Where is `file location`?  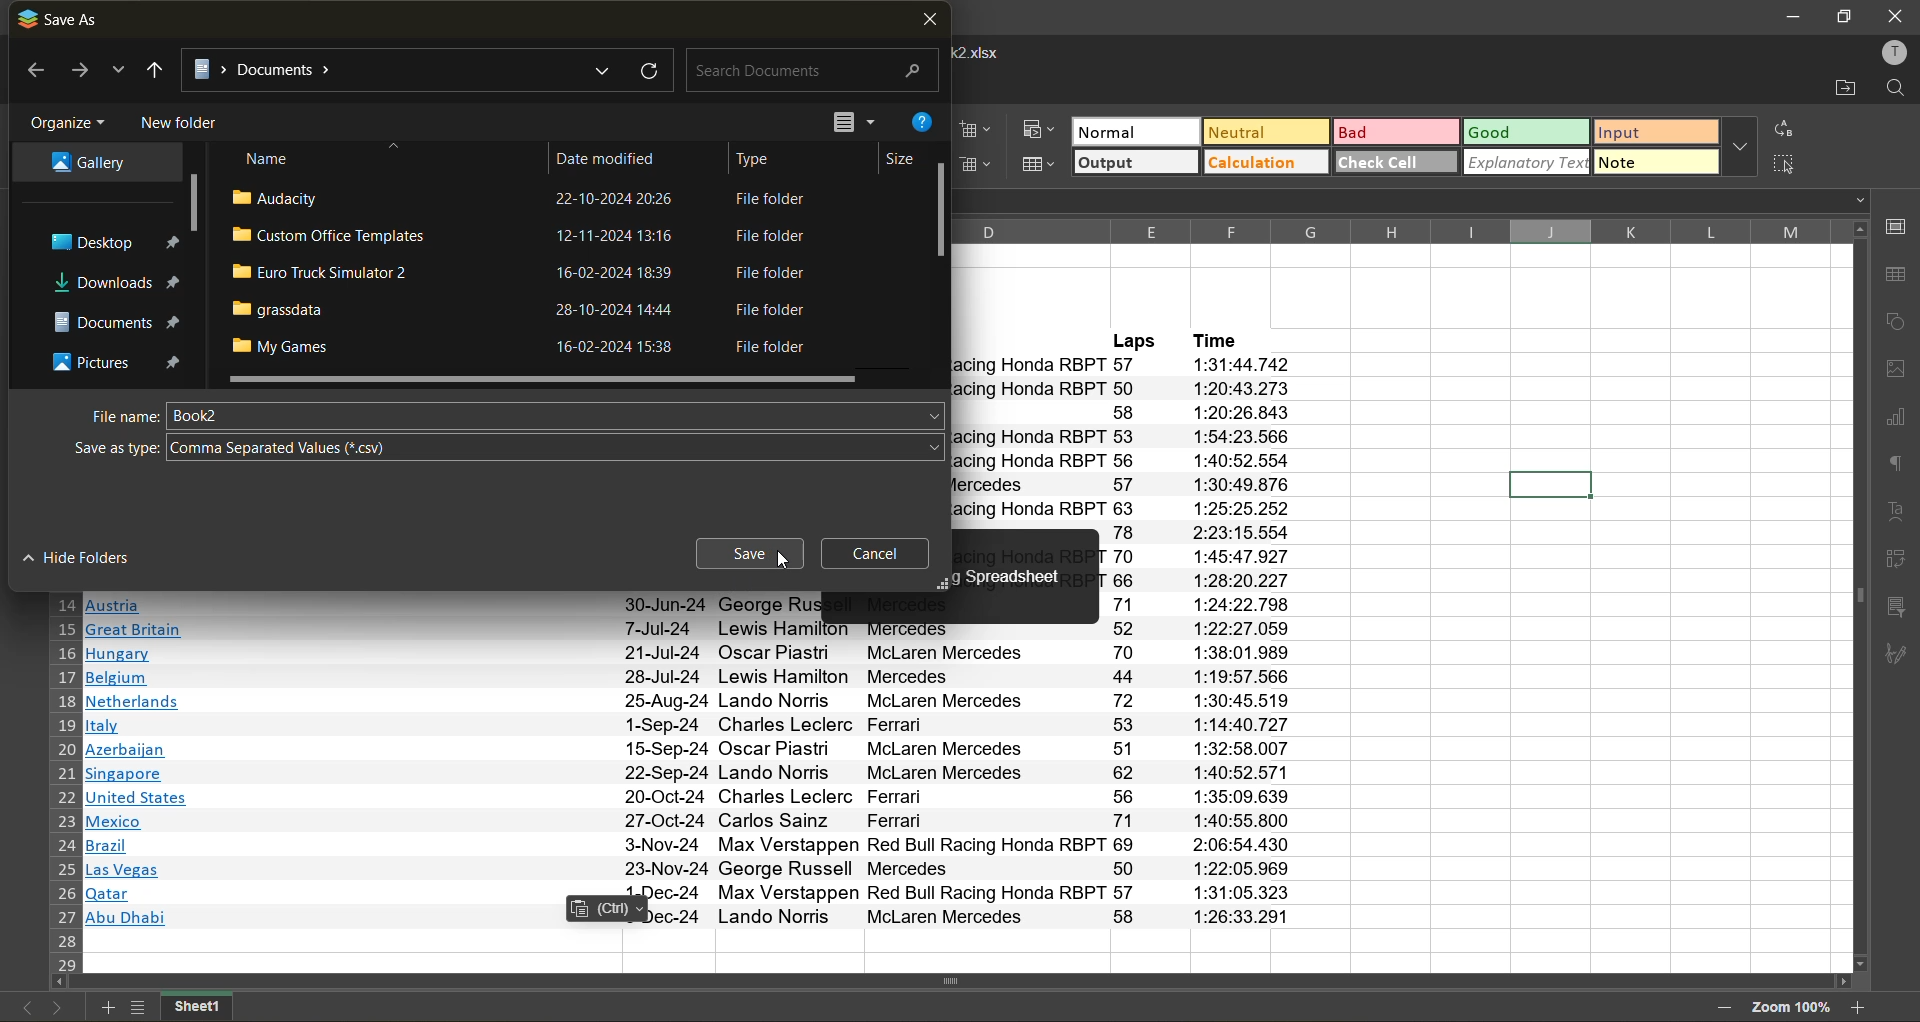
file location is located at coordinates (400, 67).